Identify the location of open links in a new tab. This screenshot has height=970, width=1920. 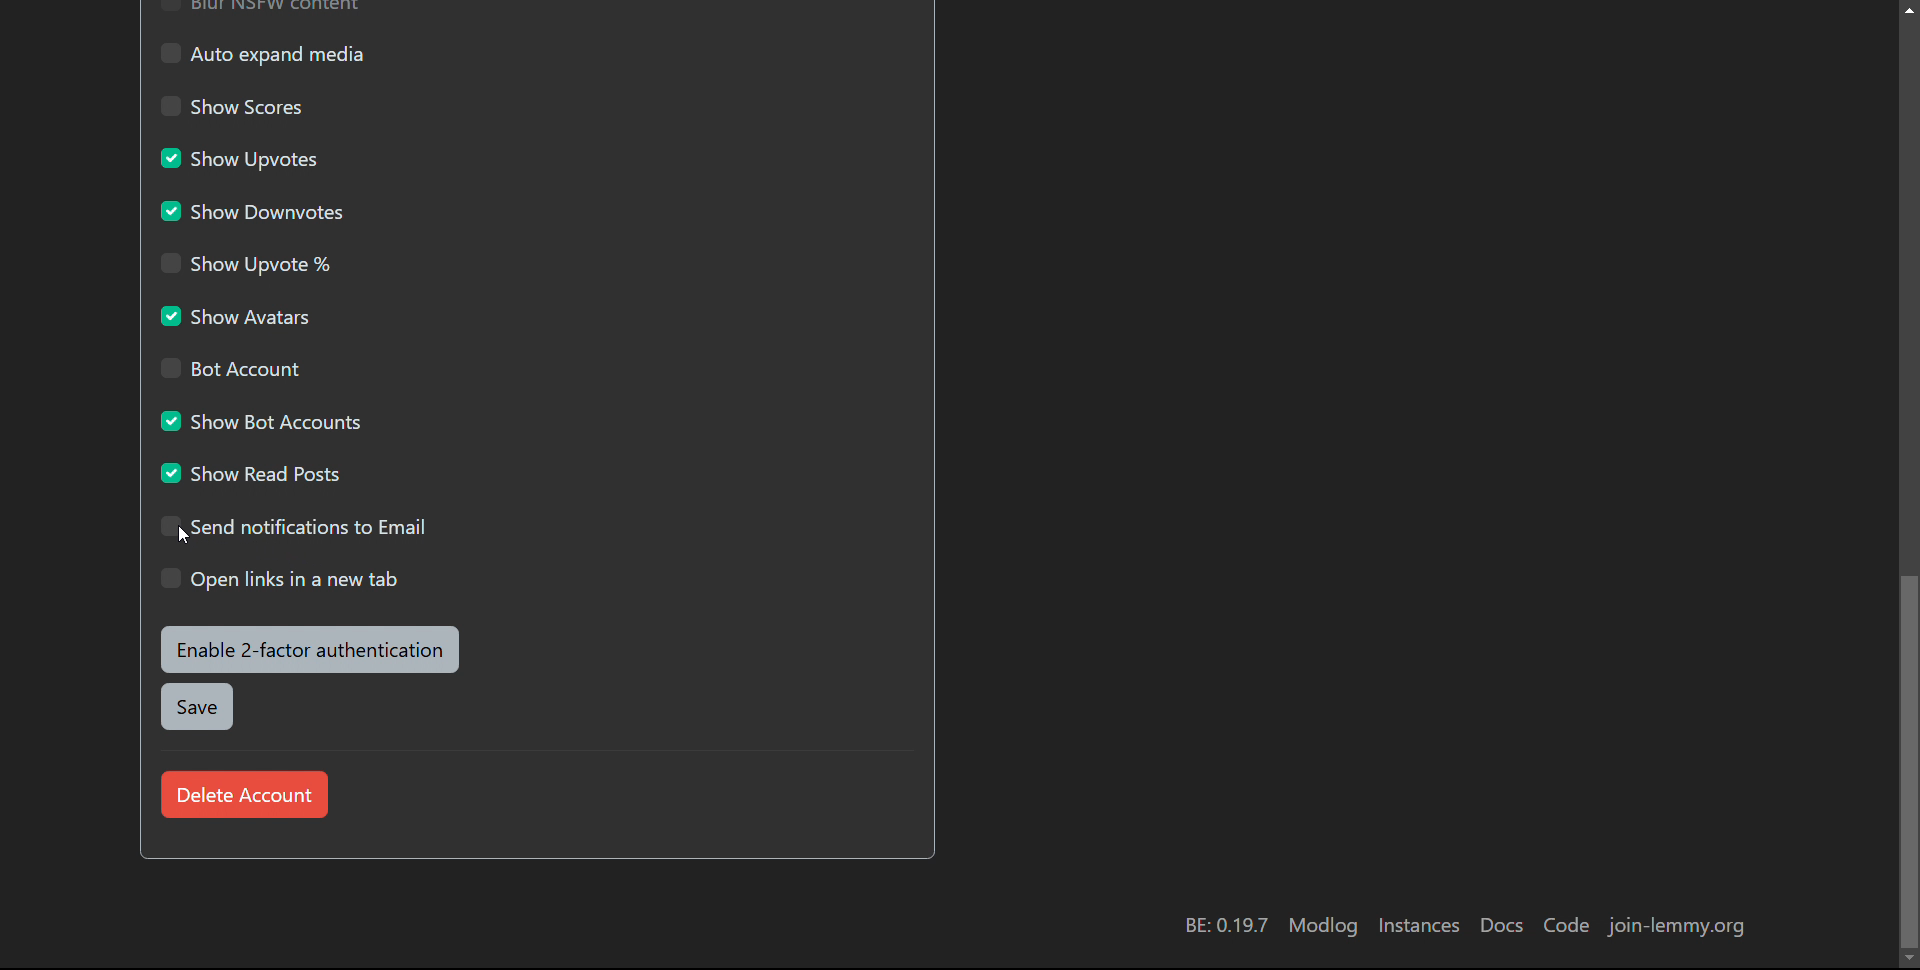
(281, 579).